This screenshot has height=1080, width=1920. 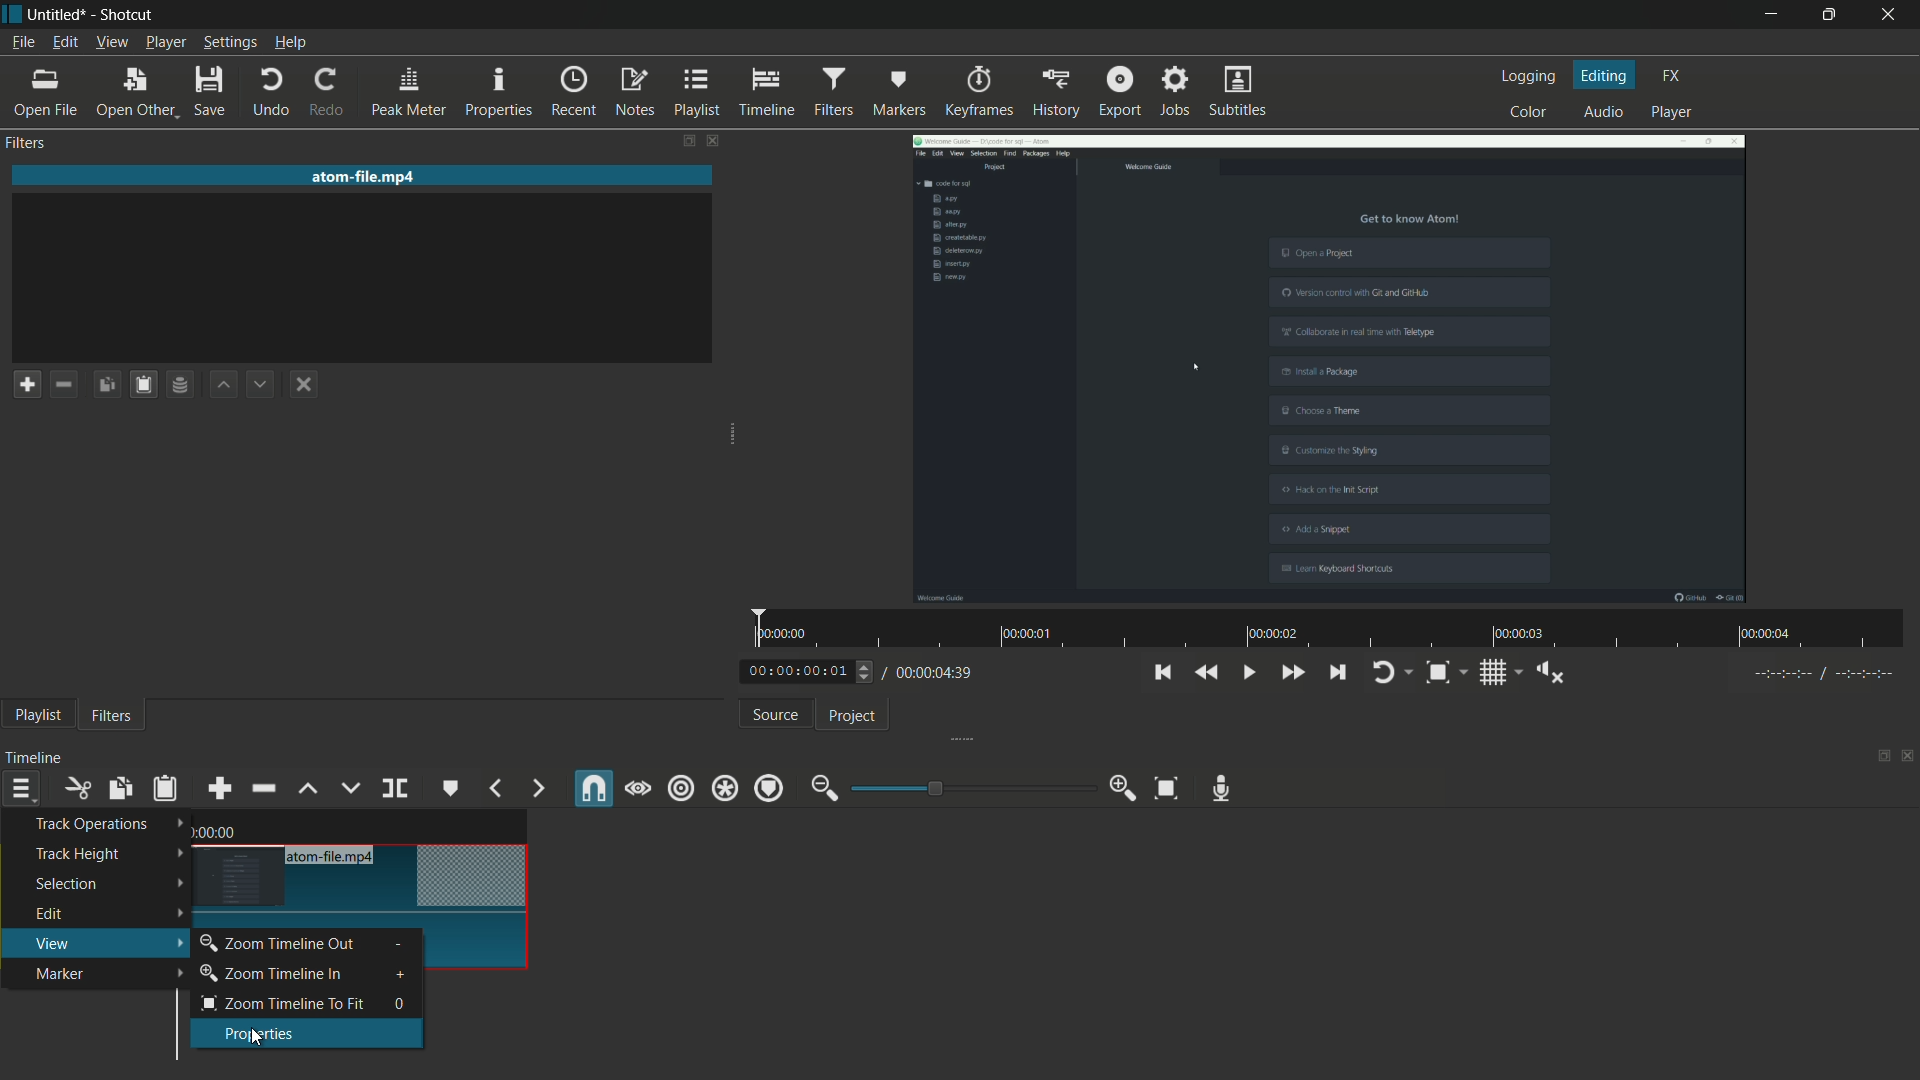 What do you see at coordinates (211, 93) in the screenshot?
I see `save` at bounding box center [211, 93].